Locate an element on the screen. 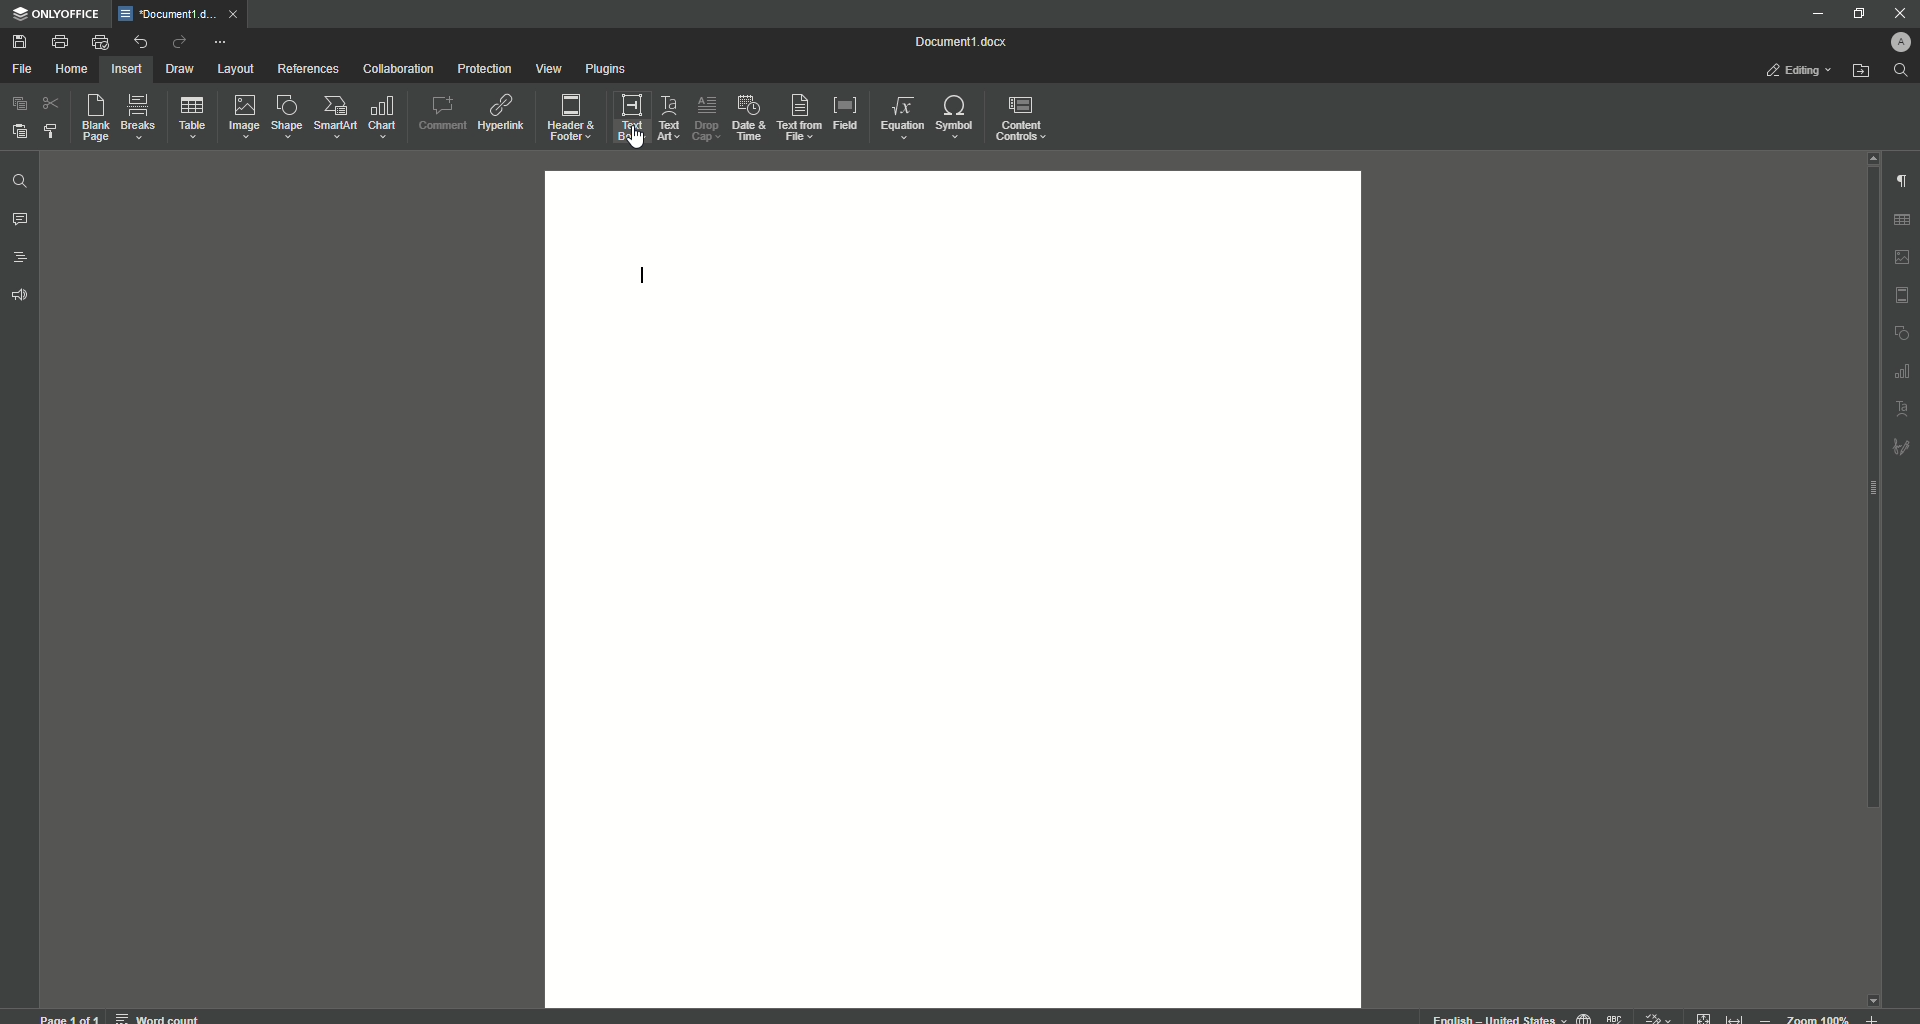 The height and width of the screenshot is (1024, 1920). set document language is located at coordinates (1584, 1016).